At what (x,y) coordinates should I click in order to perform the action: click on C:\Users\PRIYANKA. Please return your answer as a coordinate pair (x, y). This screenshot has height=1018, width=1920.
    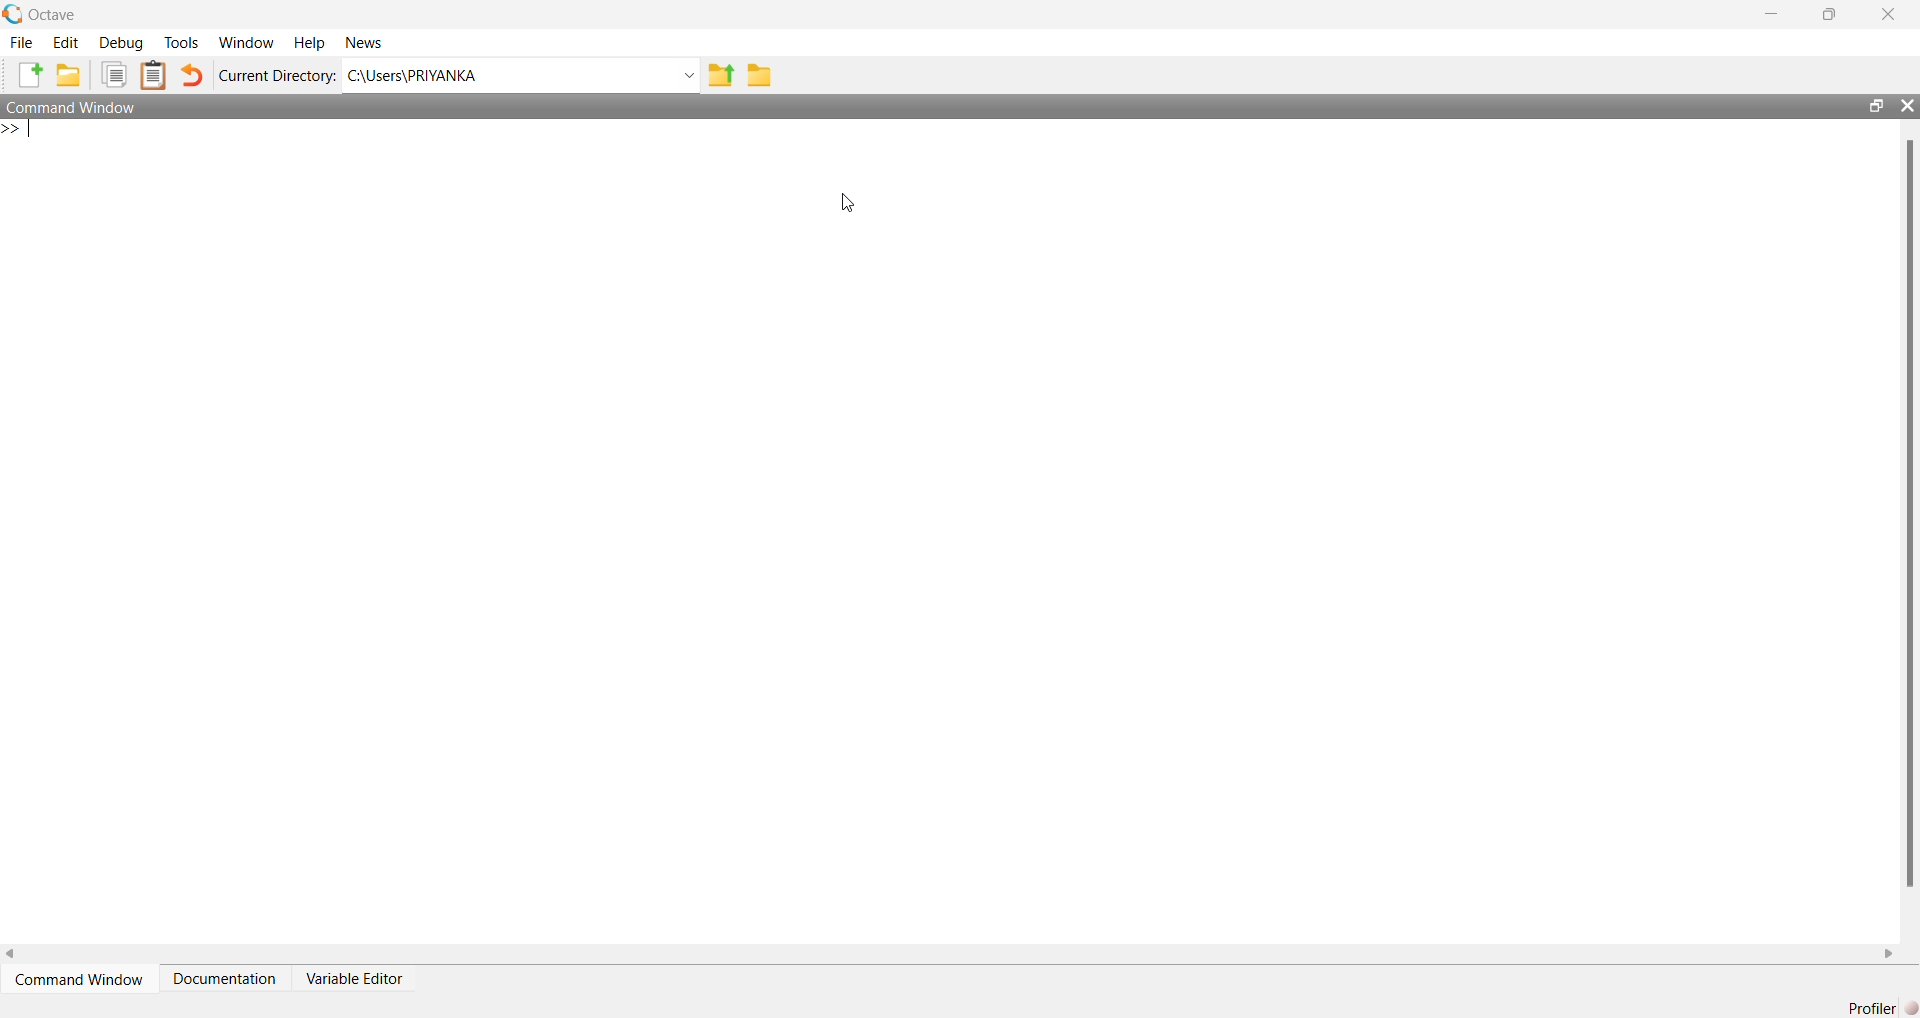
    Looking at the image, I should click on (412, 75).